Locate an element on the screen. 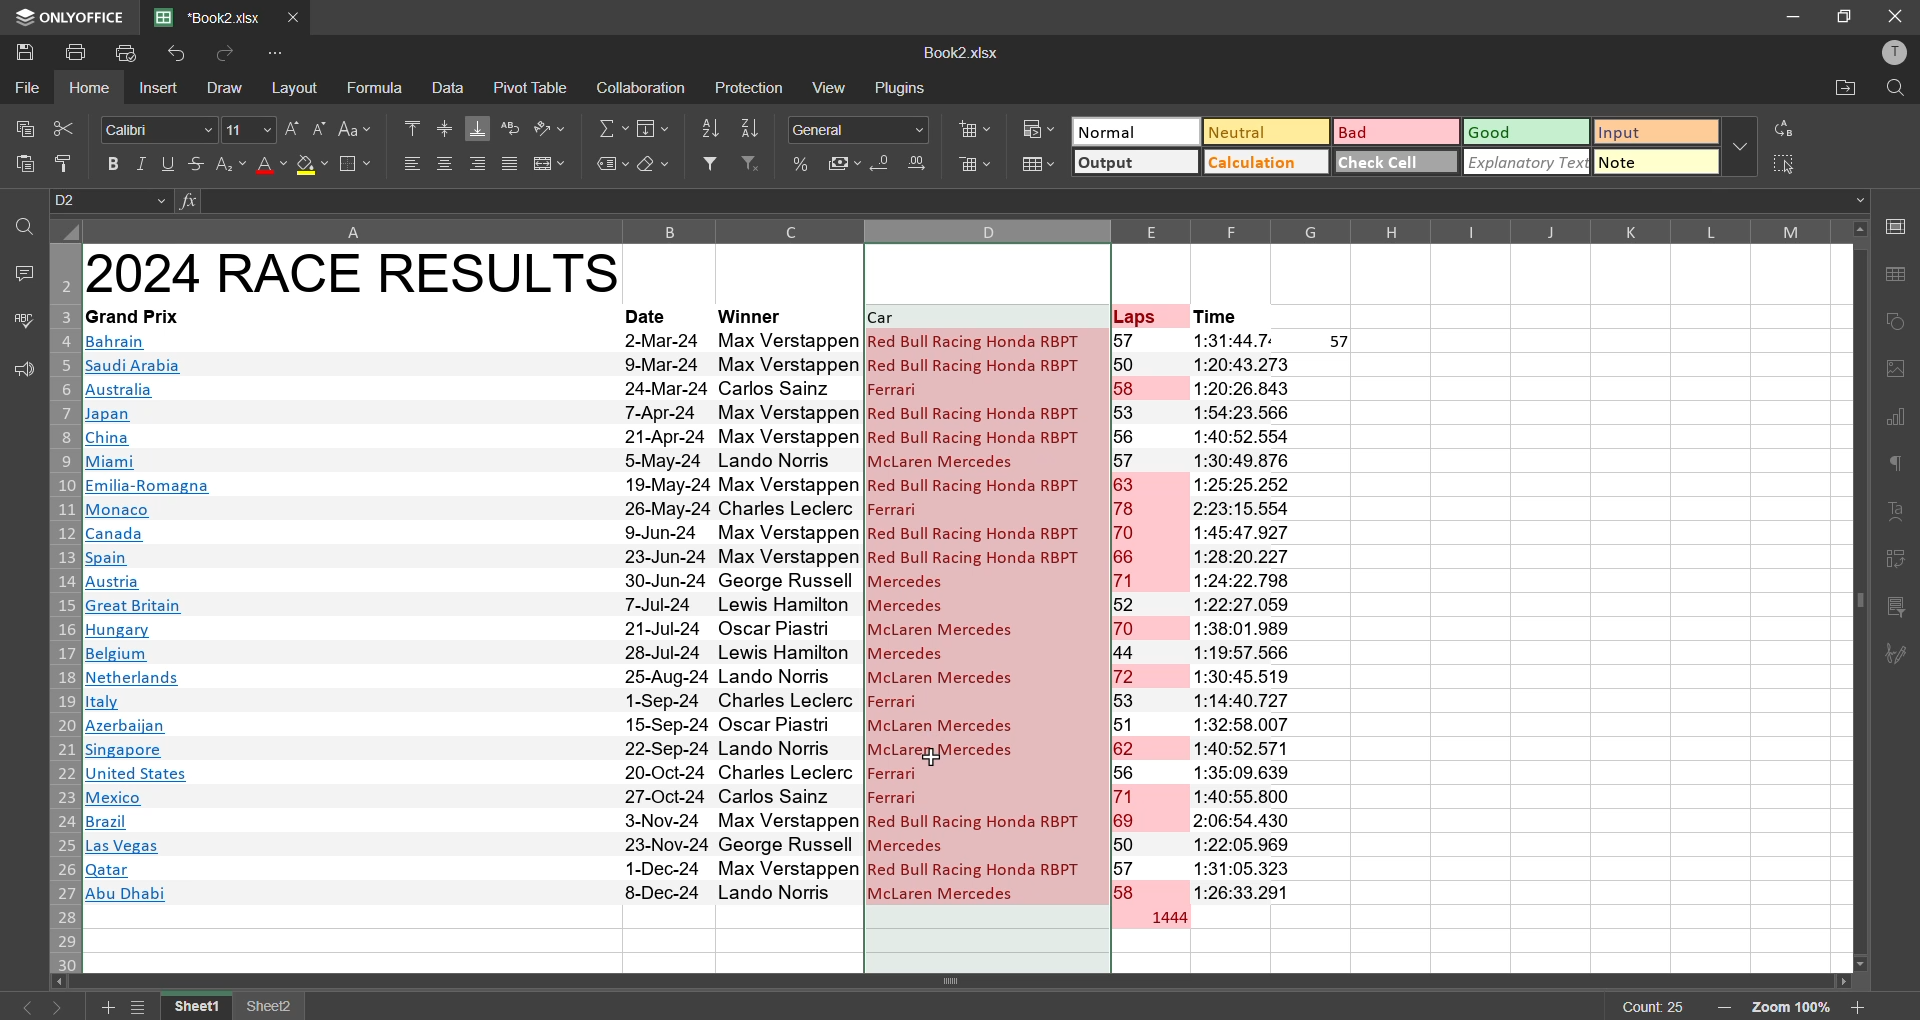 Image resolution: width=1920 pixels, height=1020 pixels. text is located at coordinates (1898, 513).